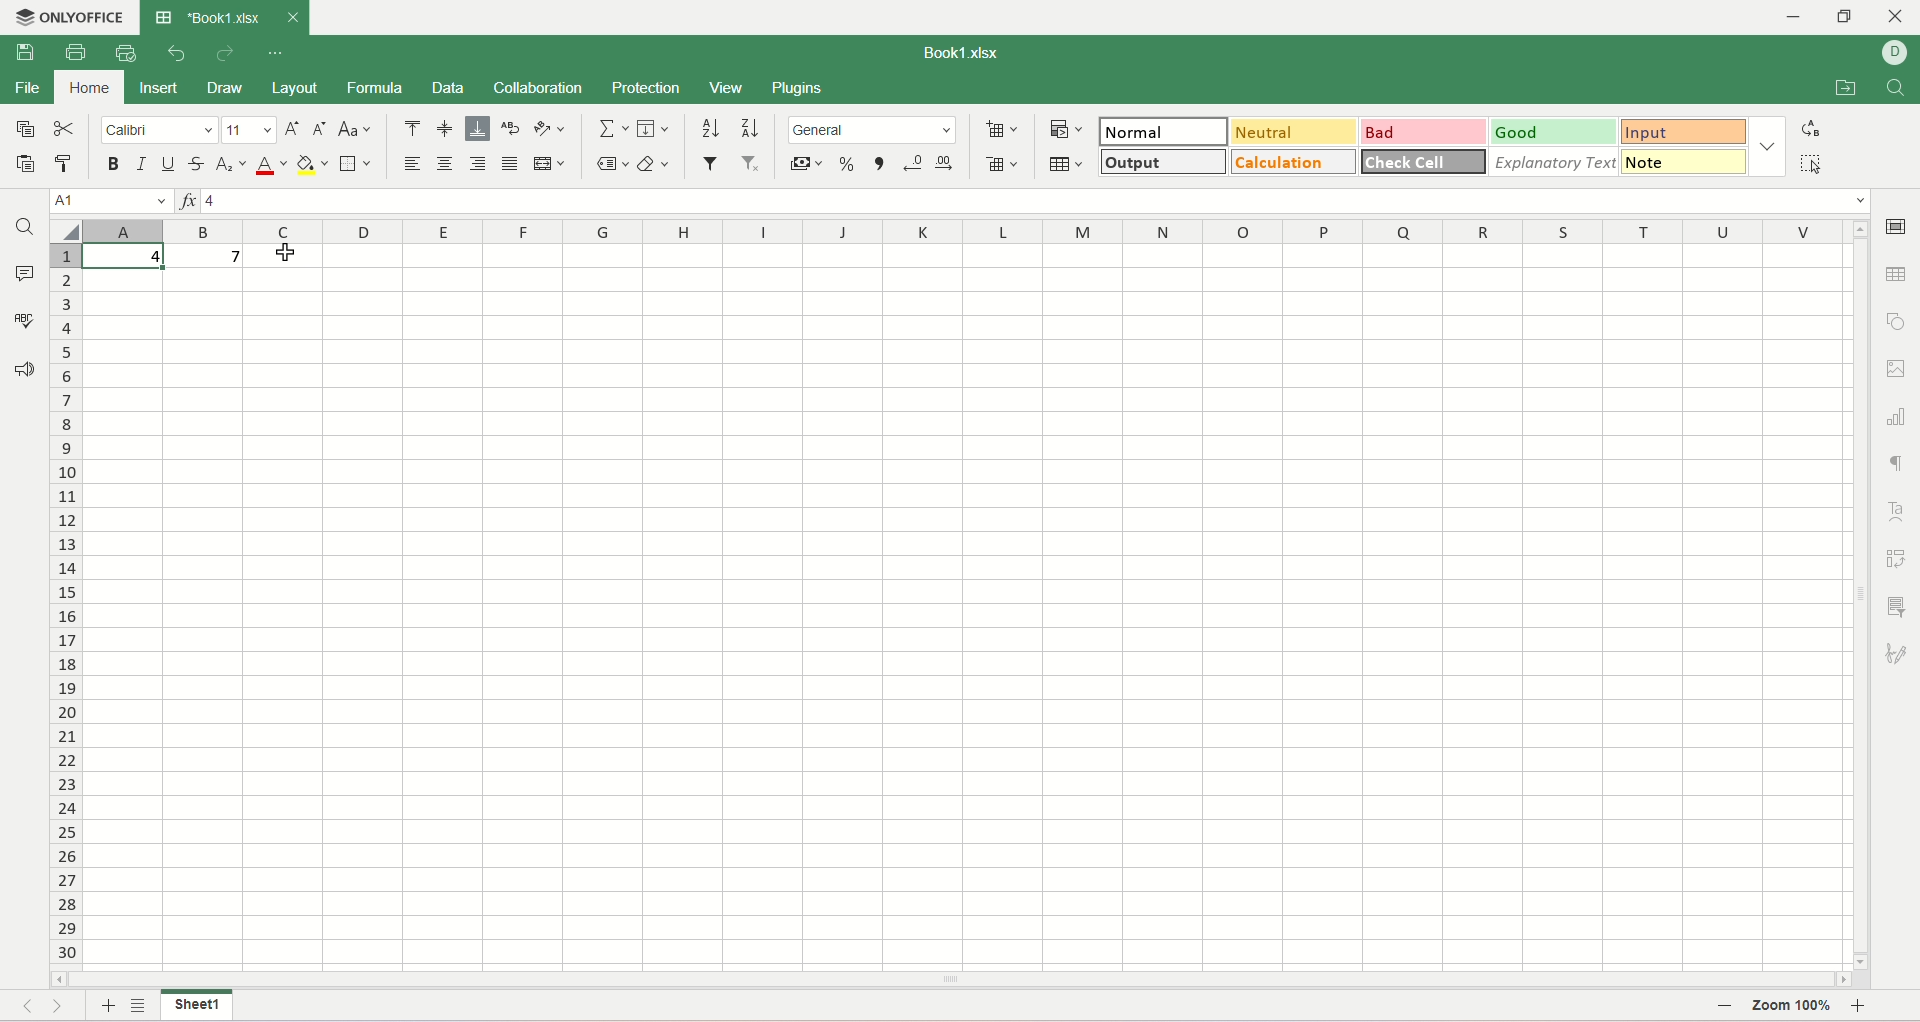  Describe the element at coordinates (1895, 55) in the screenshot. I see `username` at that location.